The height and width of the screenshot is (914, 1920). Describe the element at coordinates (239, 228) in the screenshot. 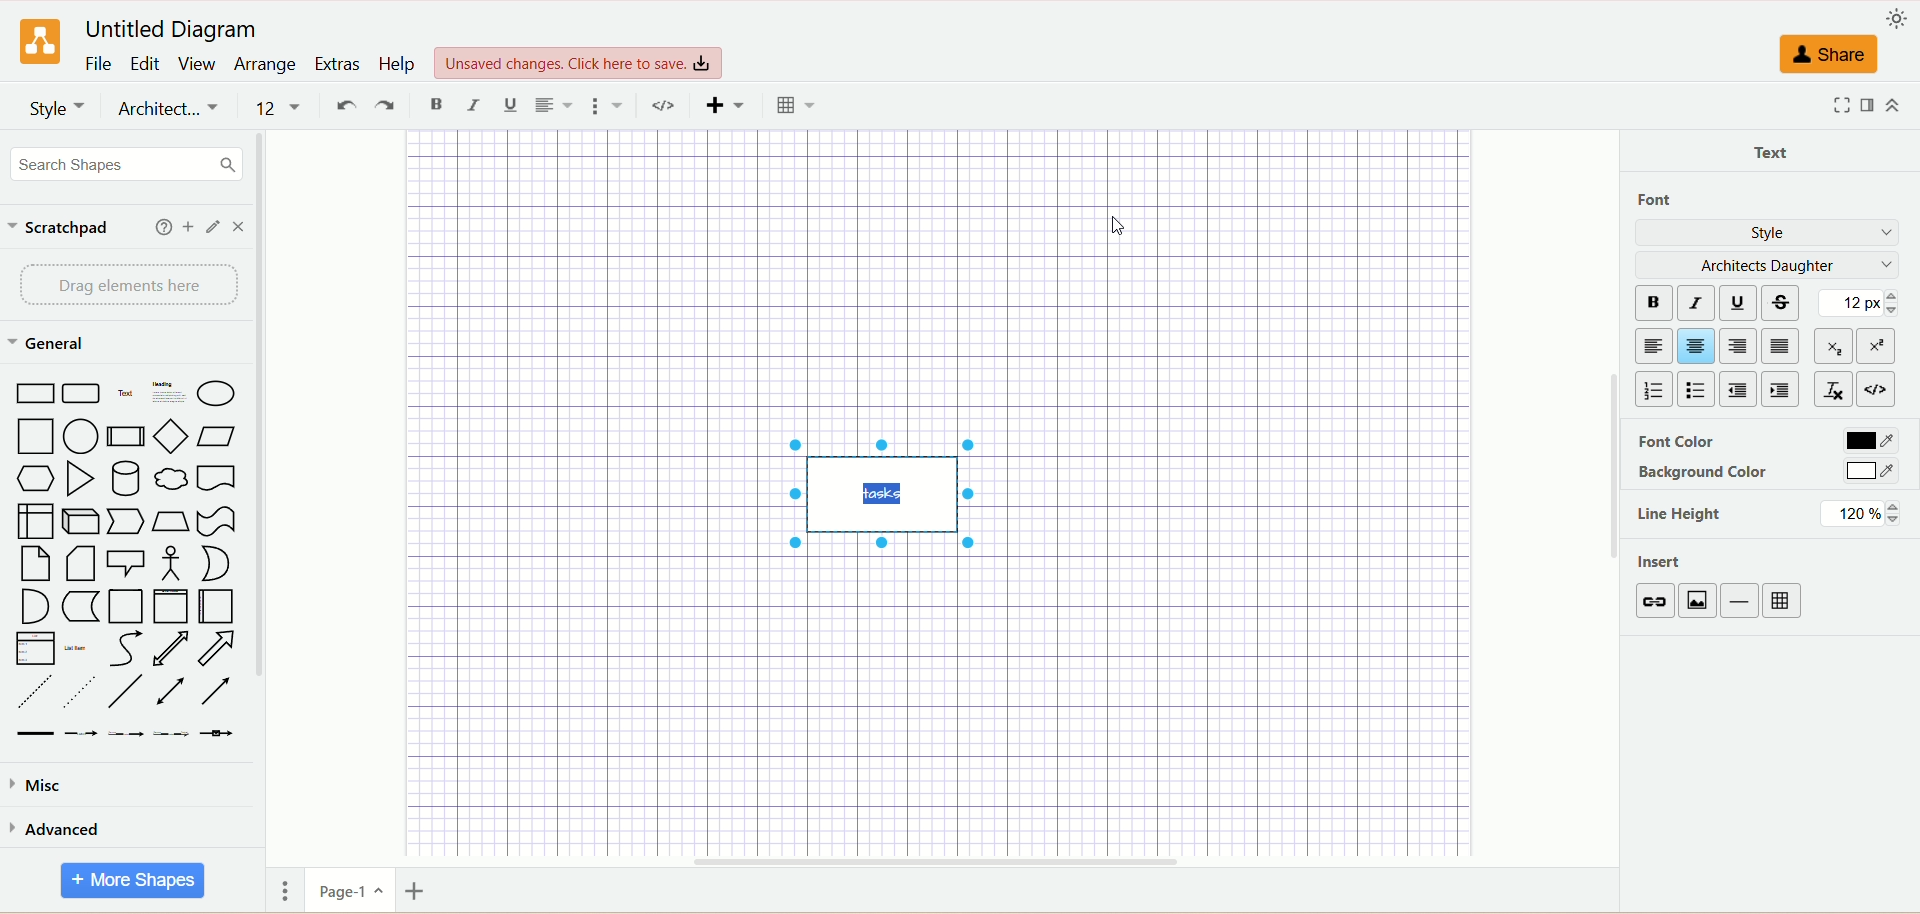

I see `close` at that location.